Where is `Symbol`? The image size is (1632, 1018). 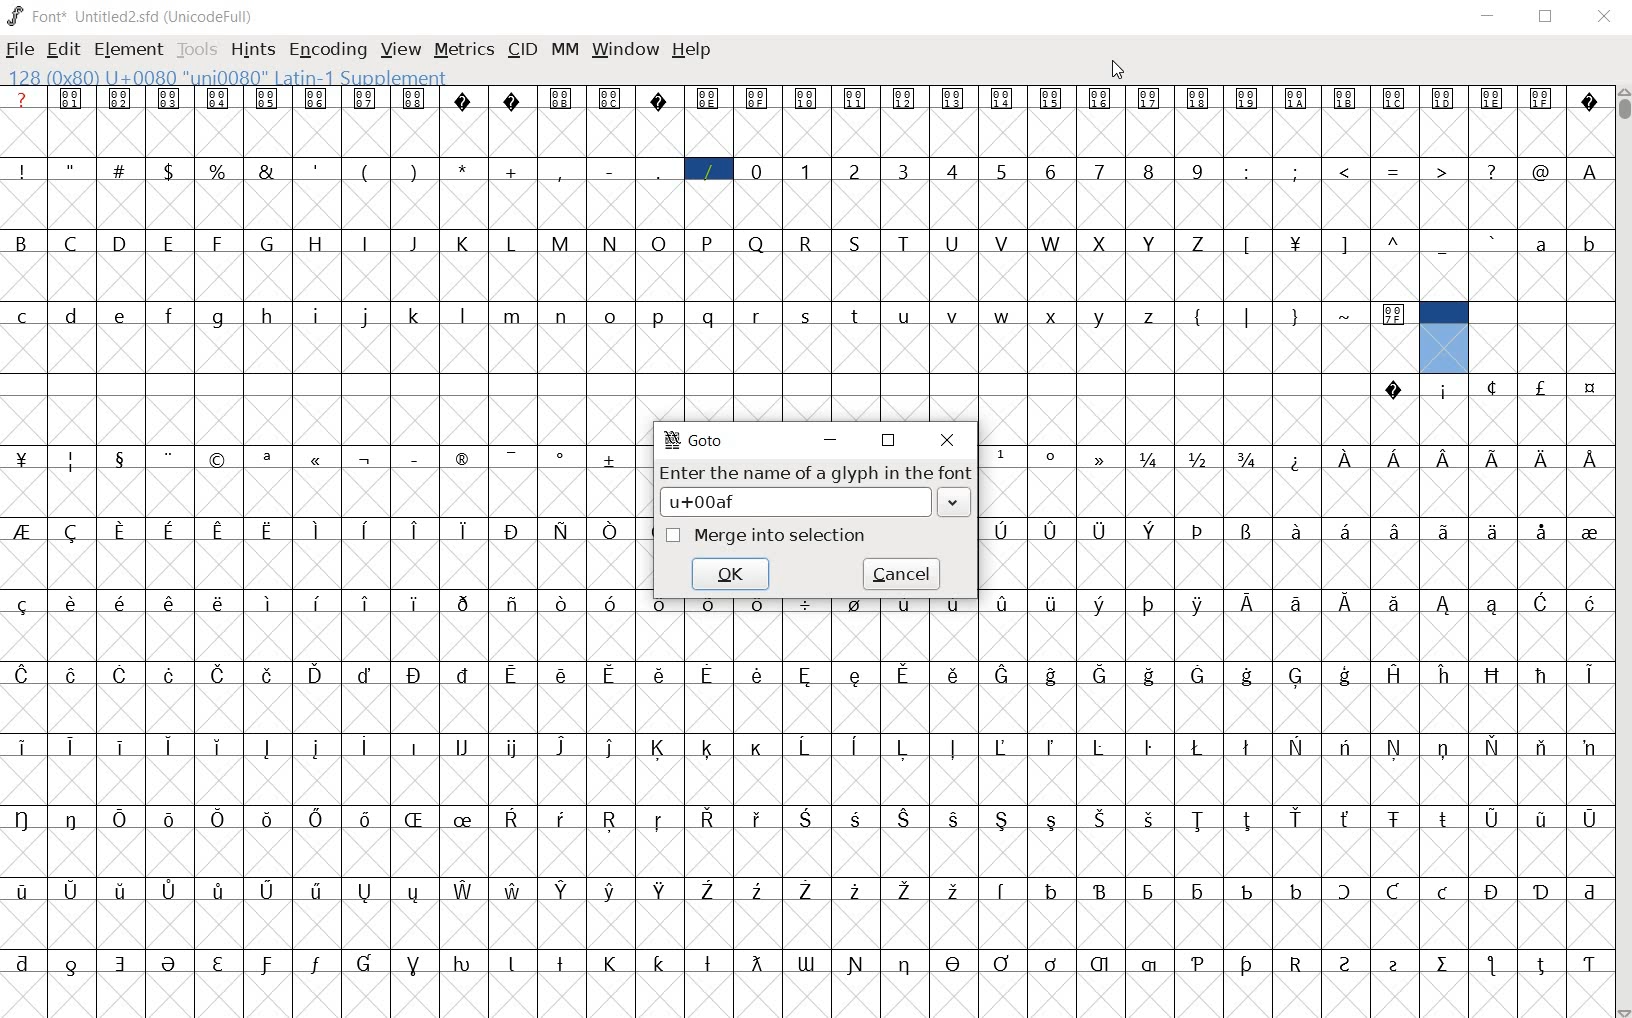 Symbol is located at coordinates (1298, 531).